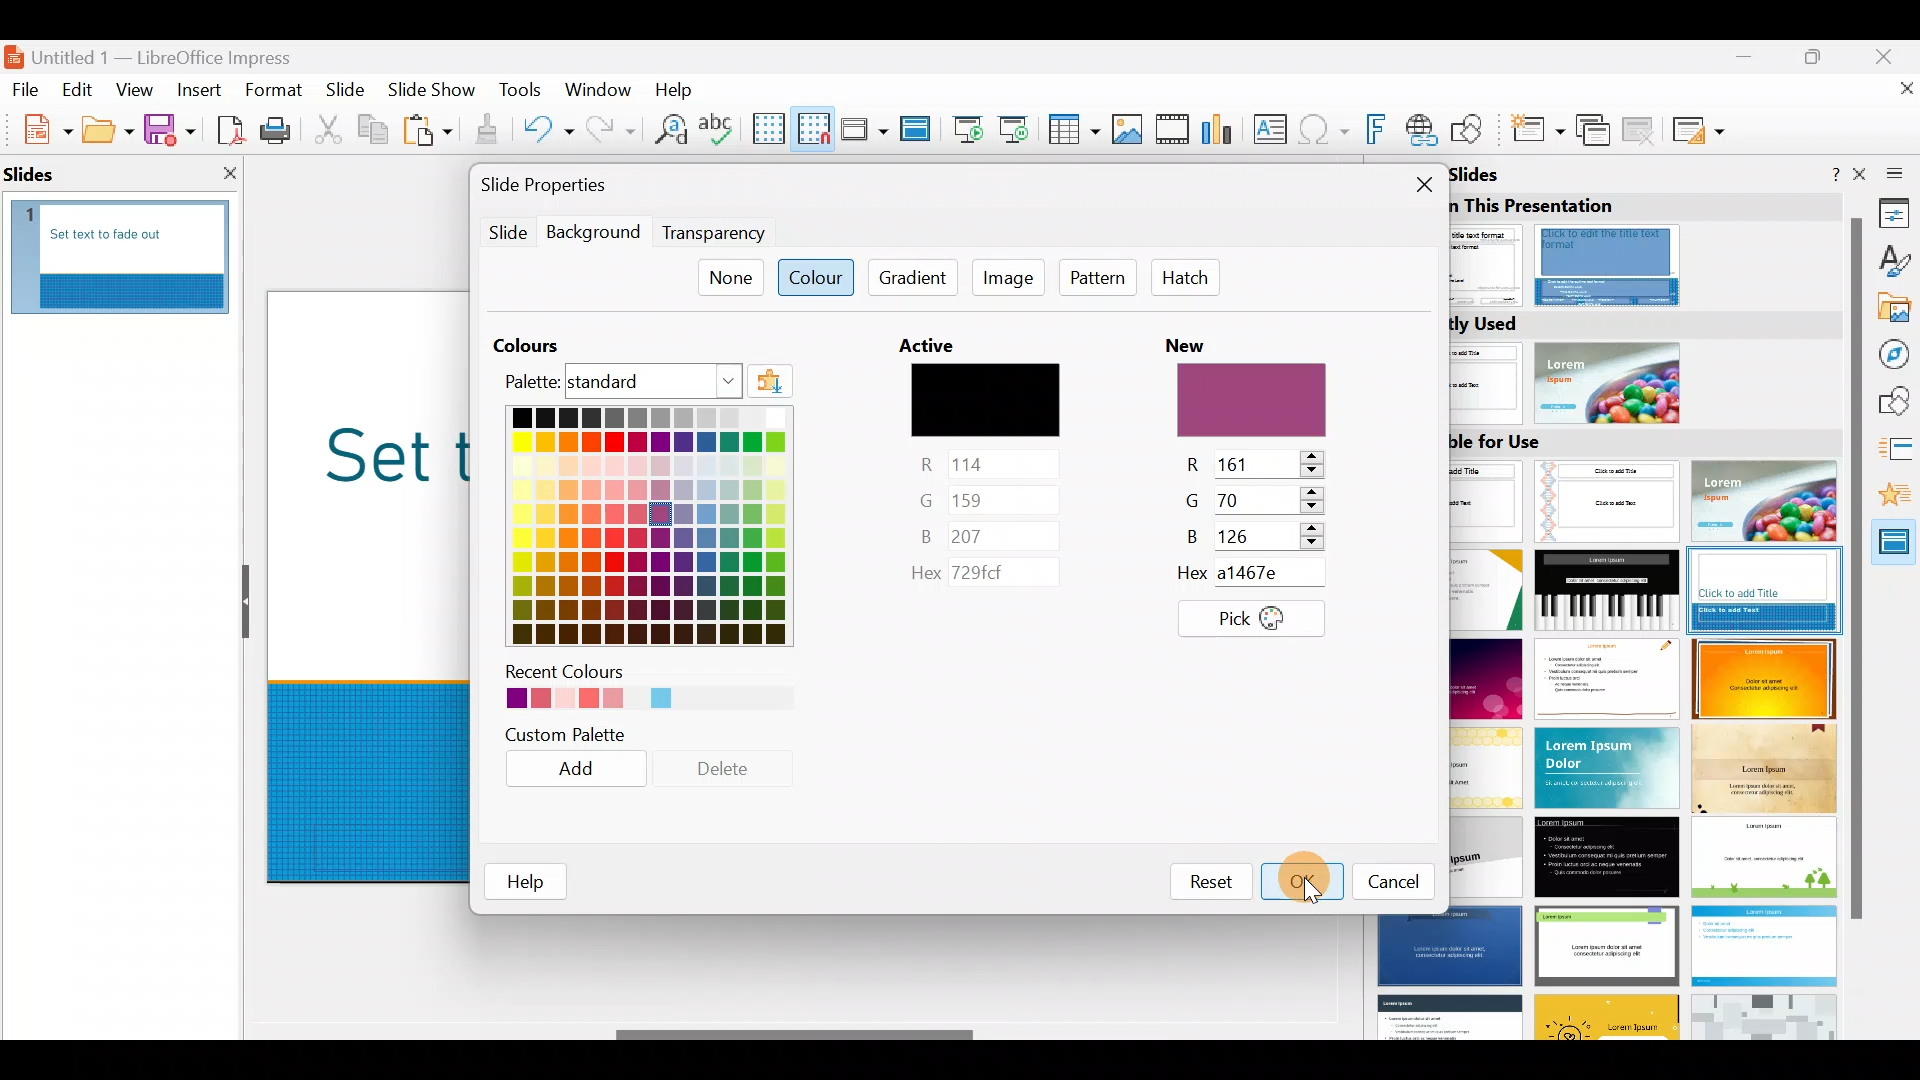 This screenshot has width=1920, height=1080. Describe the element at coordinates (1251, 403) in the screenshot. I see `preview` at that location.